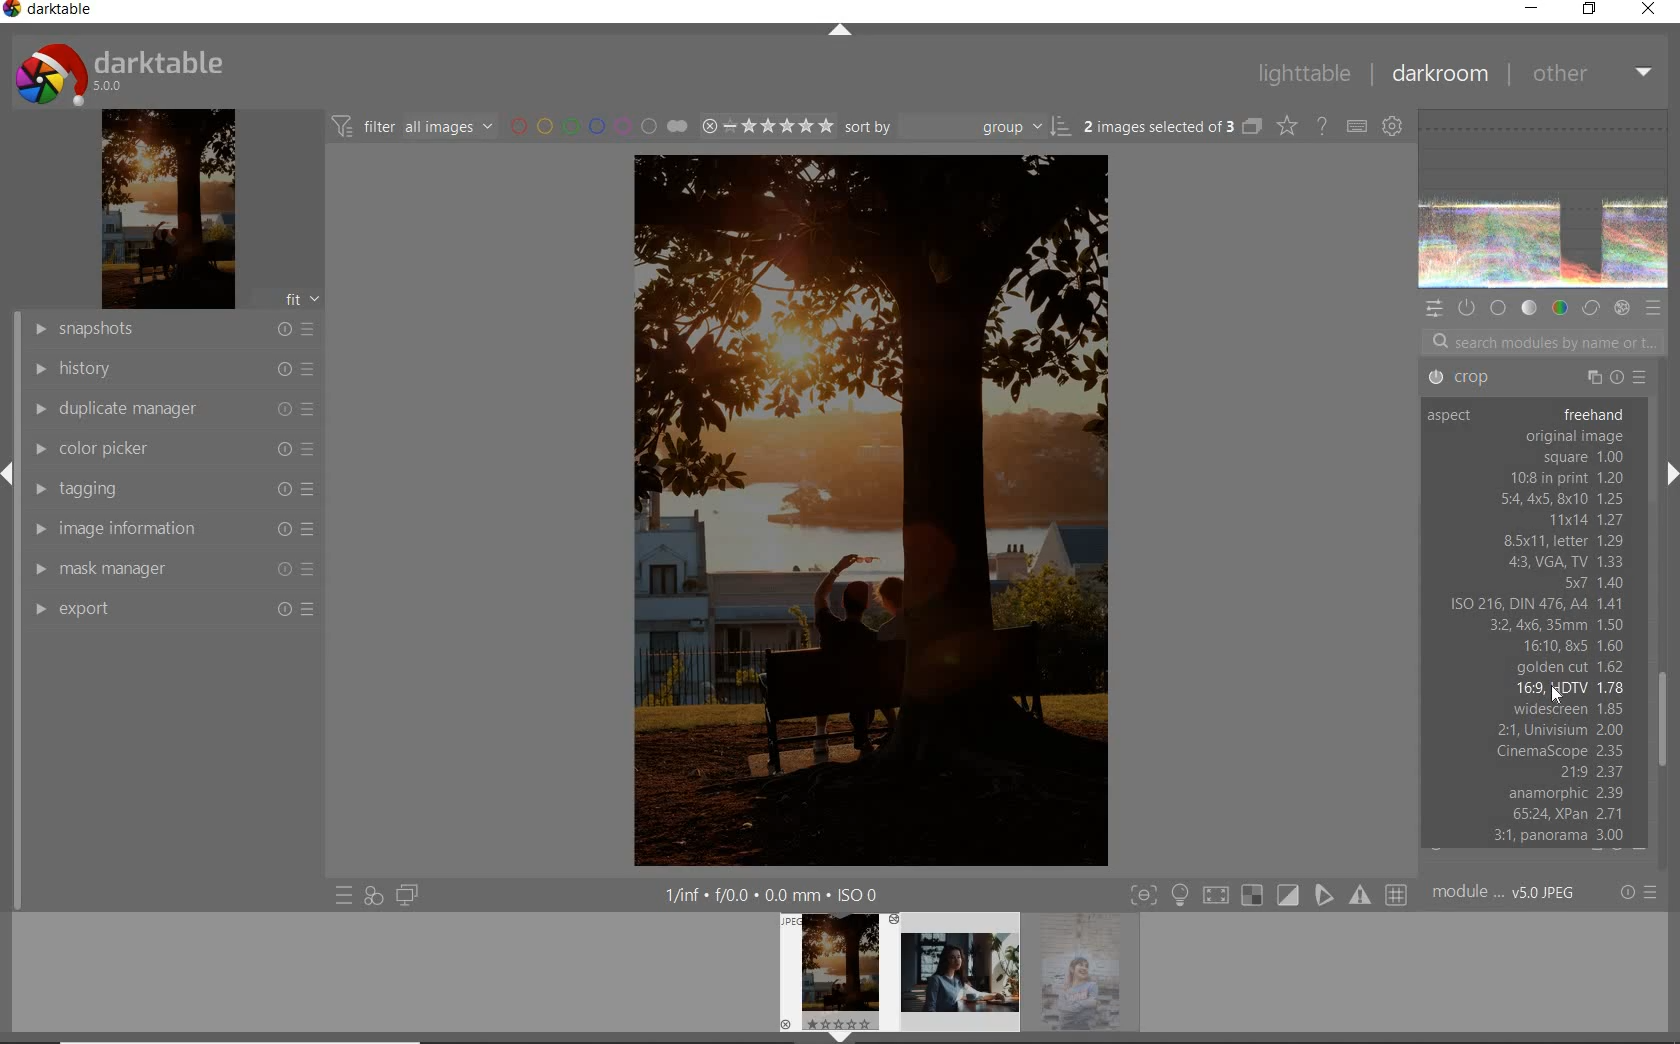  I want to click on expand/collapse, so click(10, 472).